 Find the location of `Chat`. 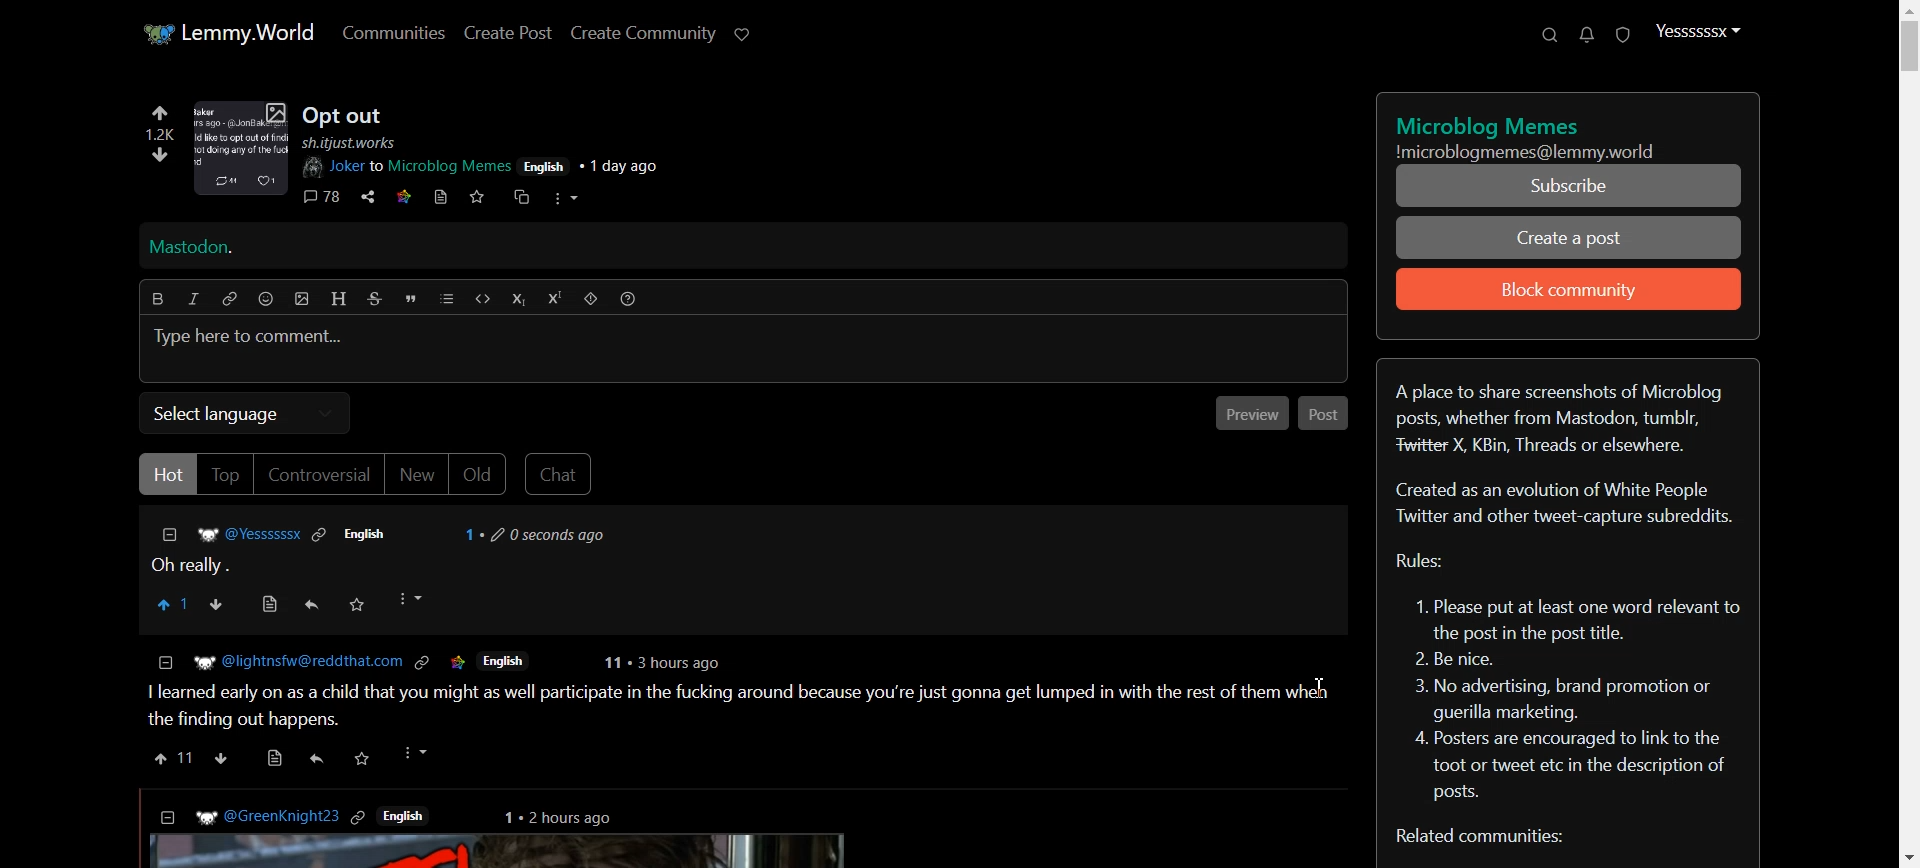

Chat is located at coordinates (563, 473).